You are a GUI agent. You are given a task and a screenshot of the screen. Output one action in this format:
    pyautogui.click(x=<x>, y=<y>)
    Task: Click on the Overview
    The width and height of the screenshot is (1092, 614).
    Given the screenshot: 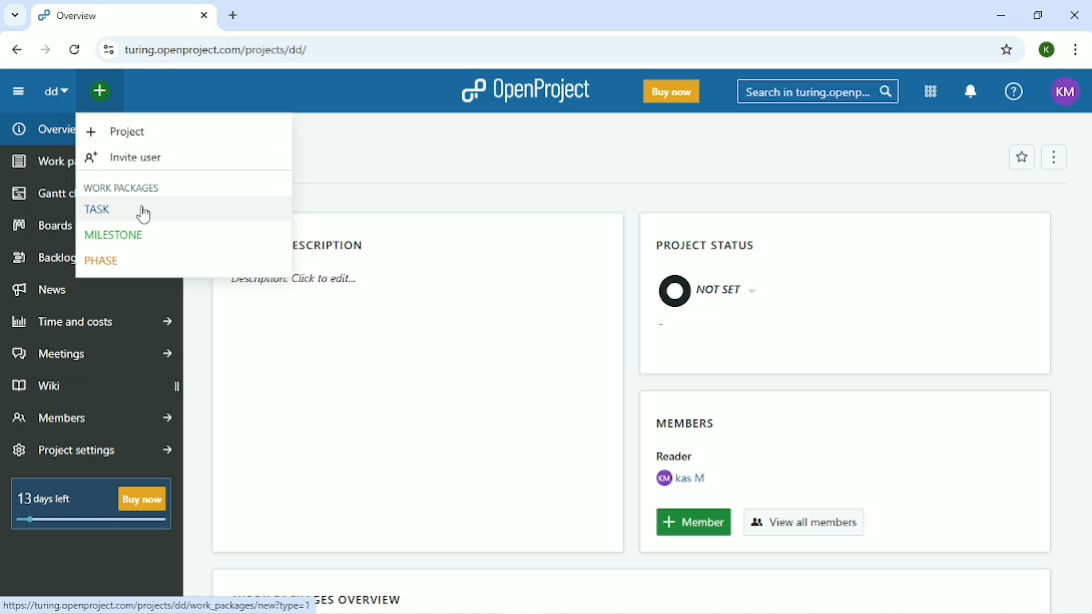 What is the action you would take?
    pyautogui.click(x=113, y=16)
    